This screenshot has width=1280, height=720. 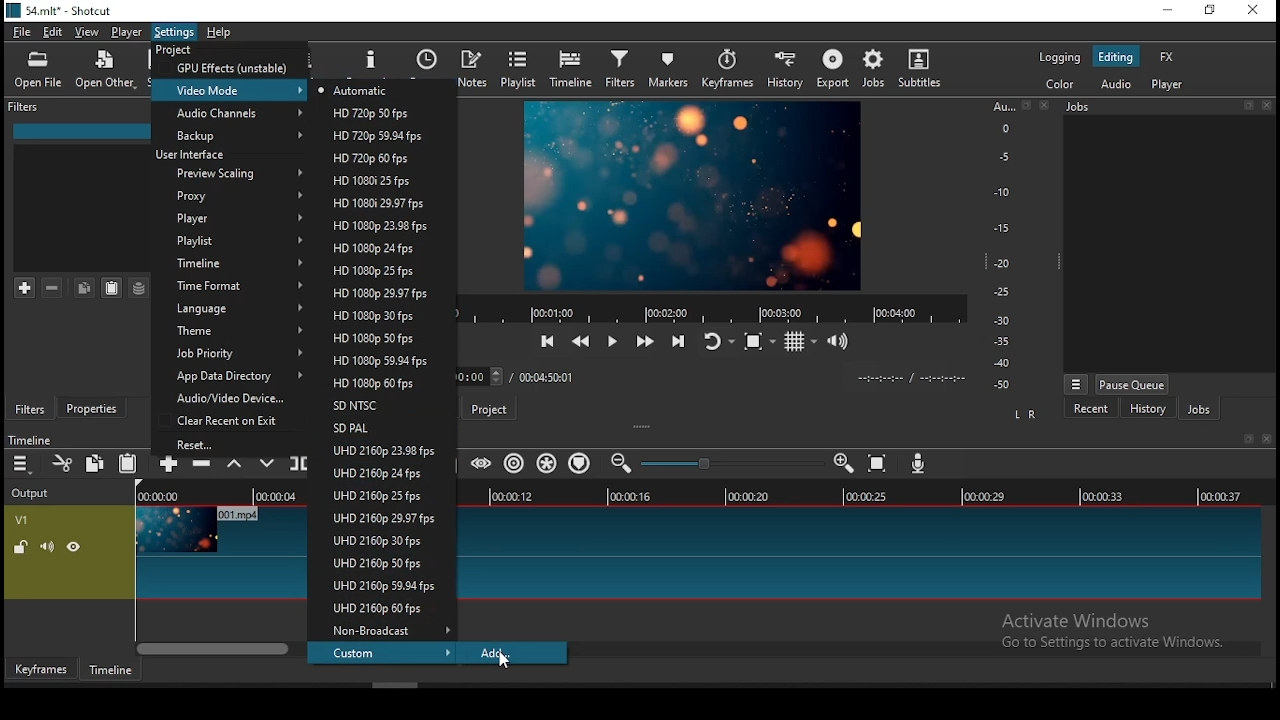 What do you see at coordinates (139, 288) in the screenshot?
I see `save filter set` at bounding box center [139, 288].